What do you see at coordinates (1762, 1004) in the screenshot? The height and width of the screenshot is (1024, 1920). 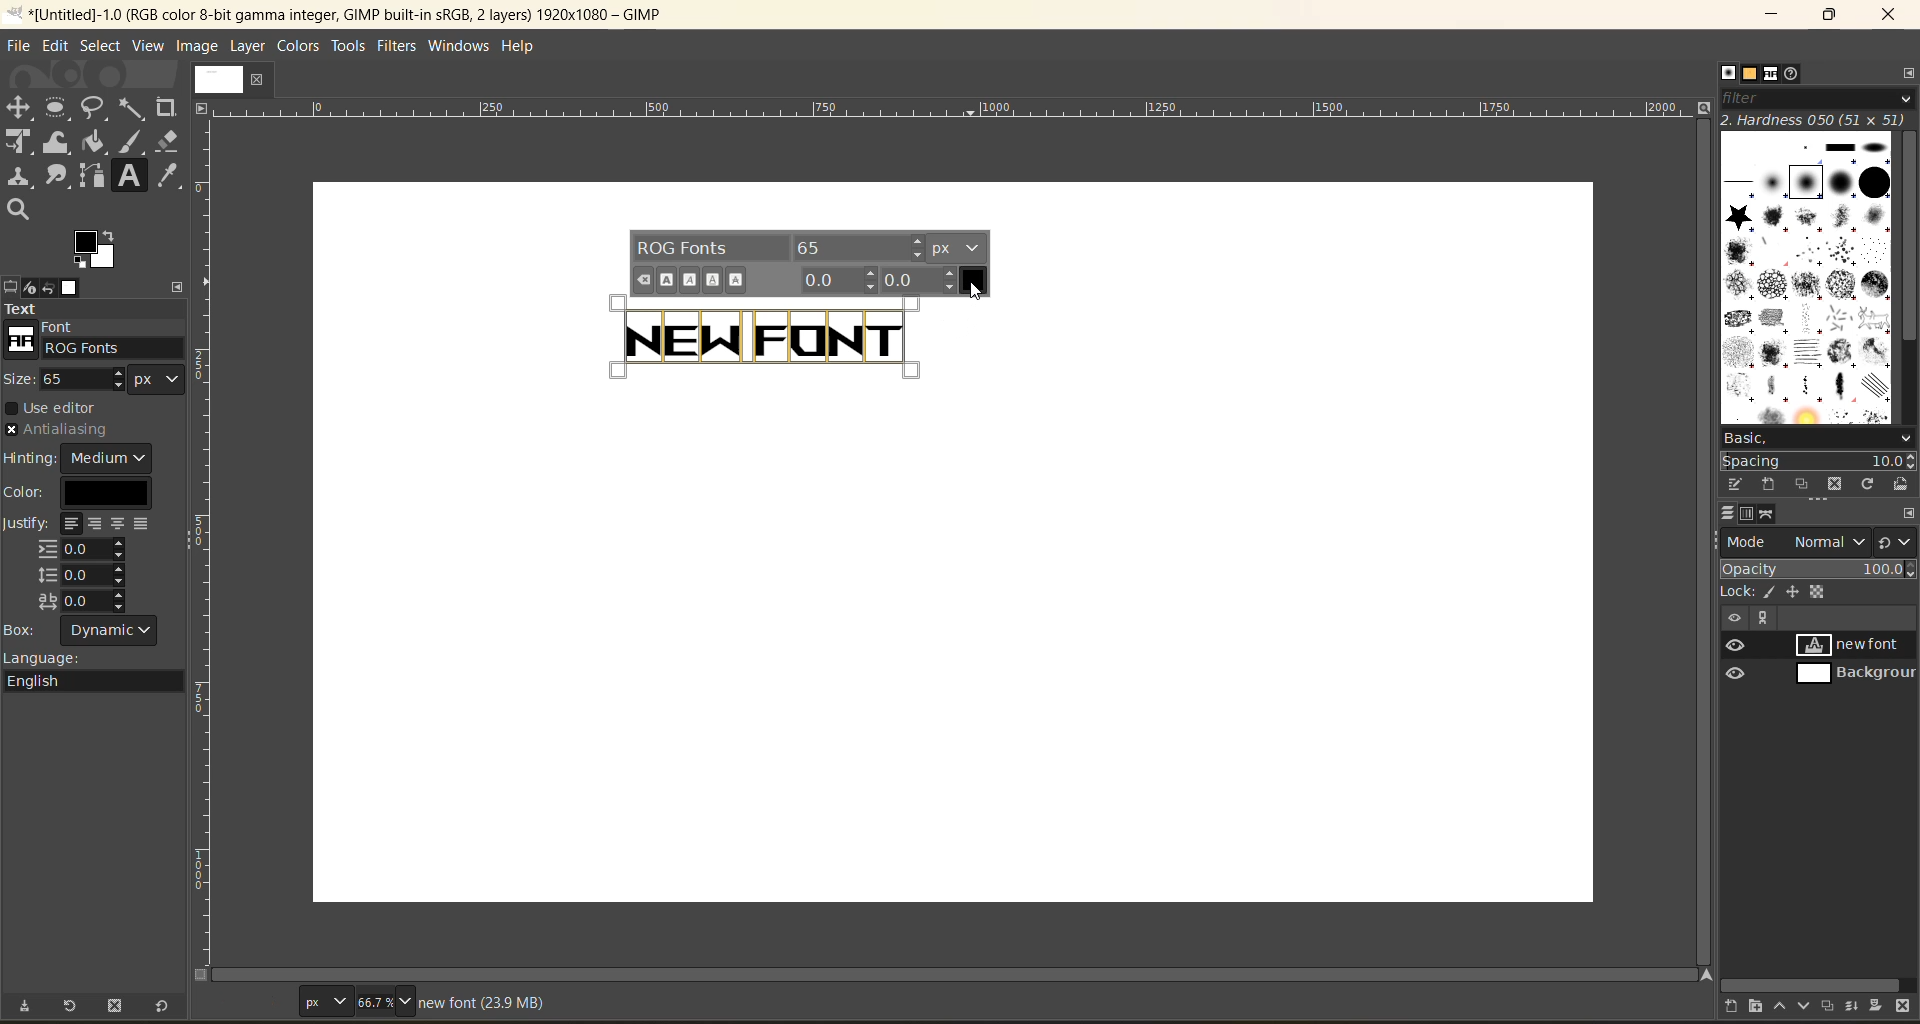 I see `create a new layer group` at bounding box center [1762, 1004].